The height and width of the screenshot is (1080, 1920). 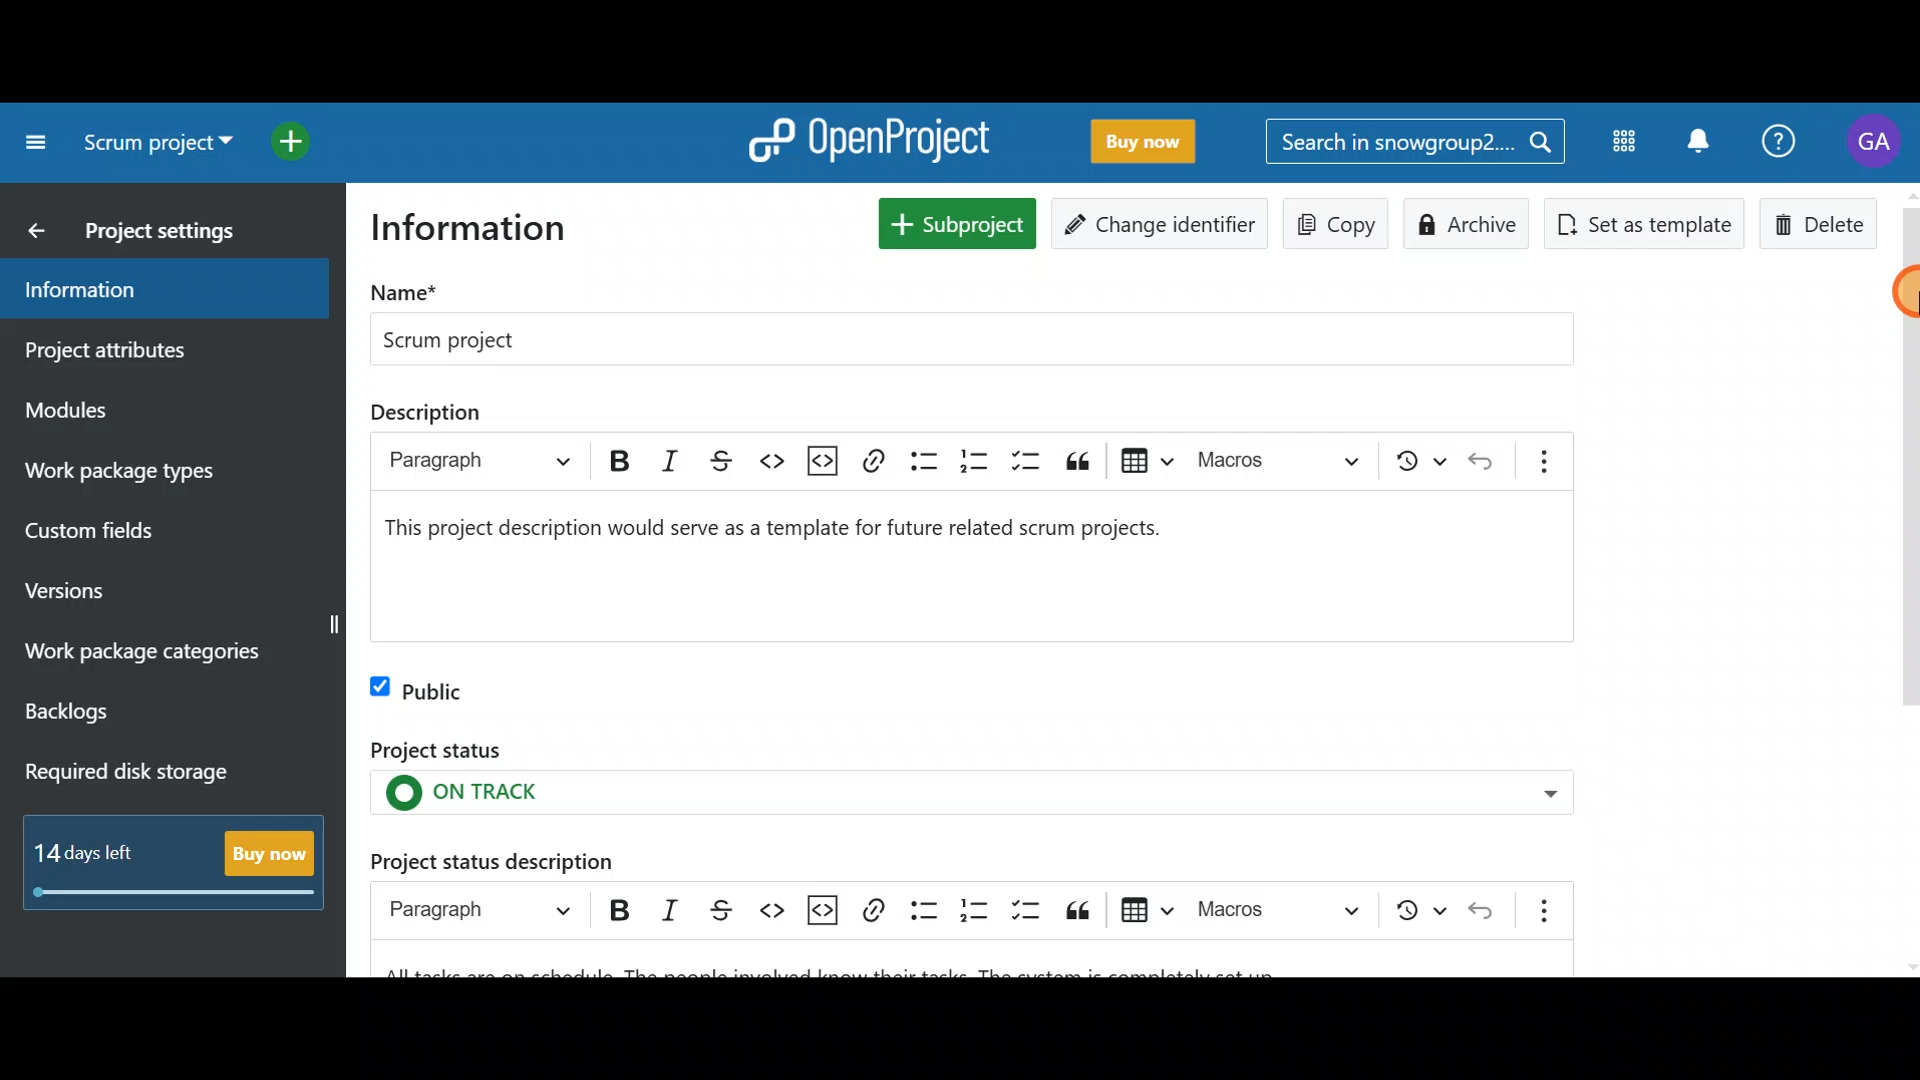 I want to click on Project settings, so click(x=151, y=228).